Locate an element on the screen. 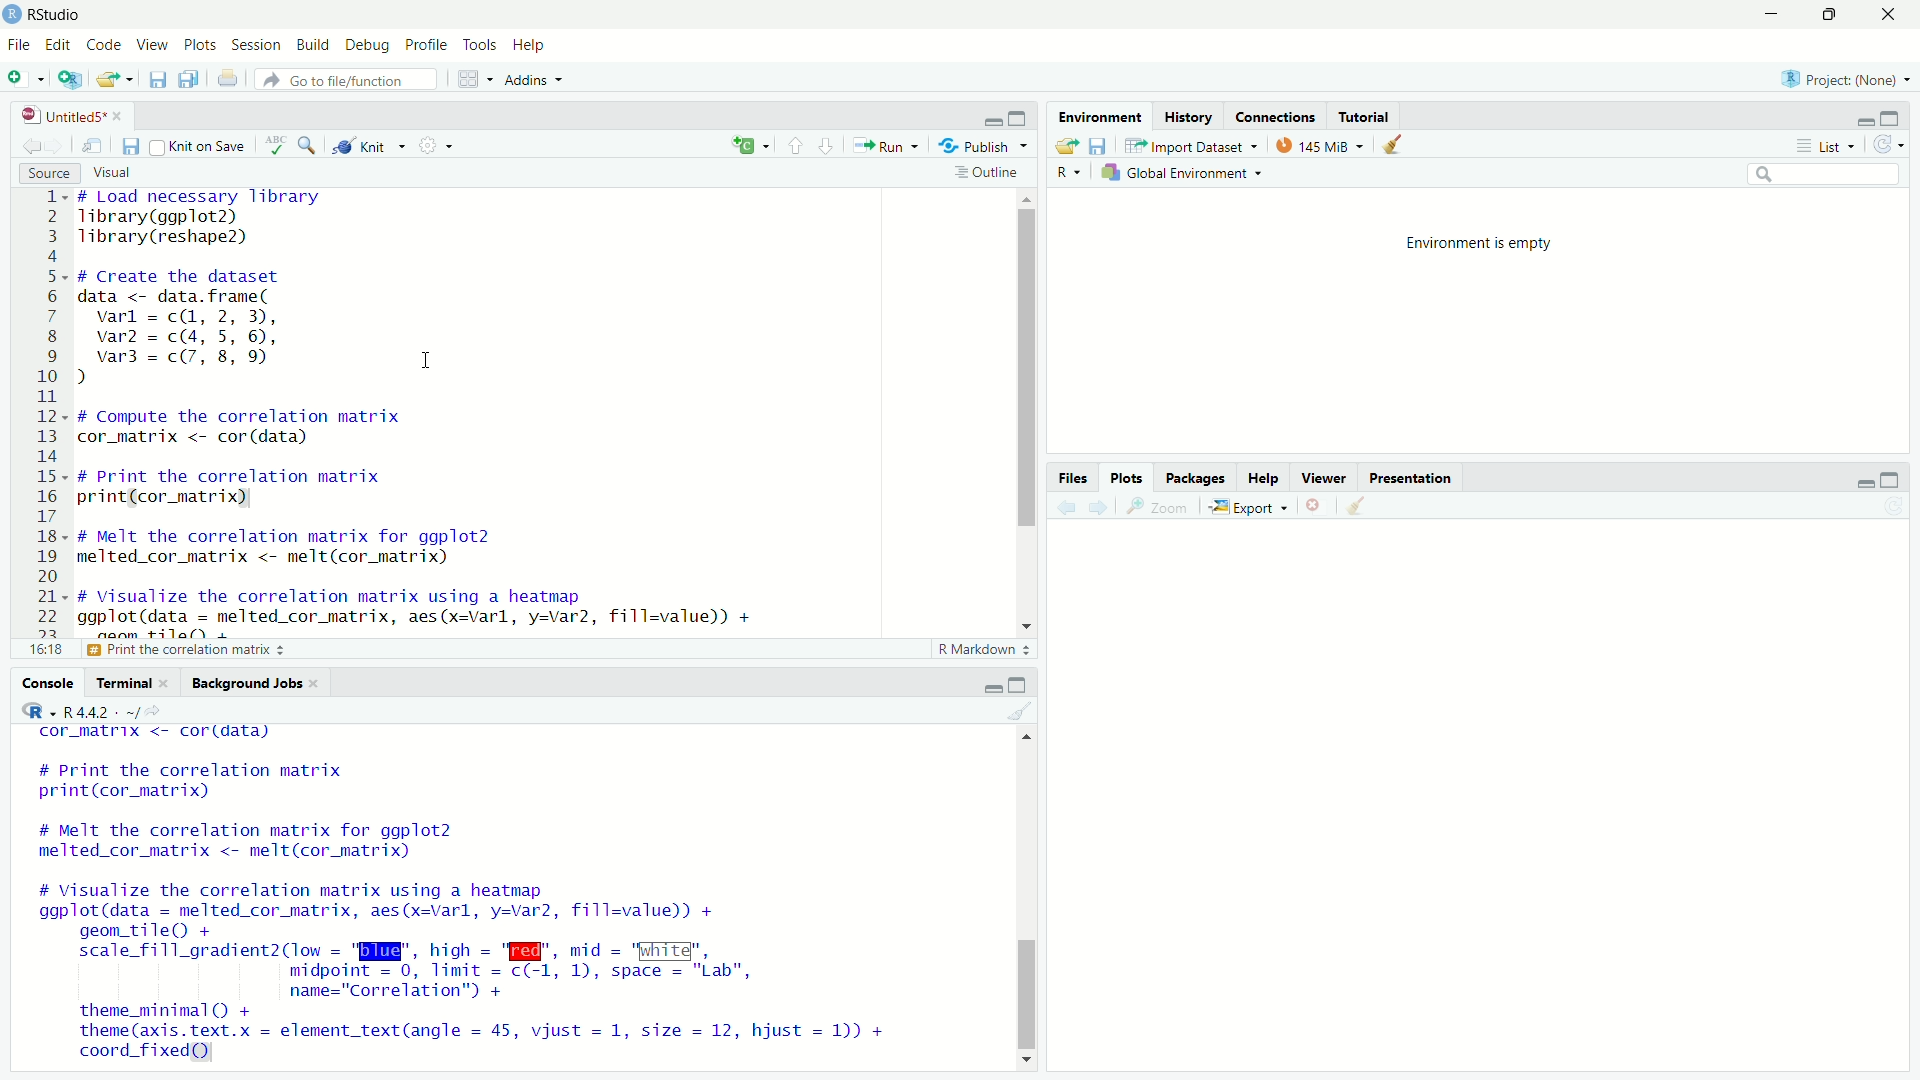 The image size is (1920, 1080). minimize is located at coordinates (994, 115).